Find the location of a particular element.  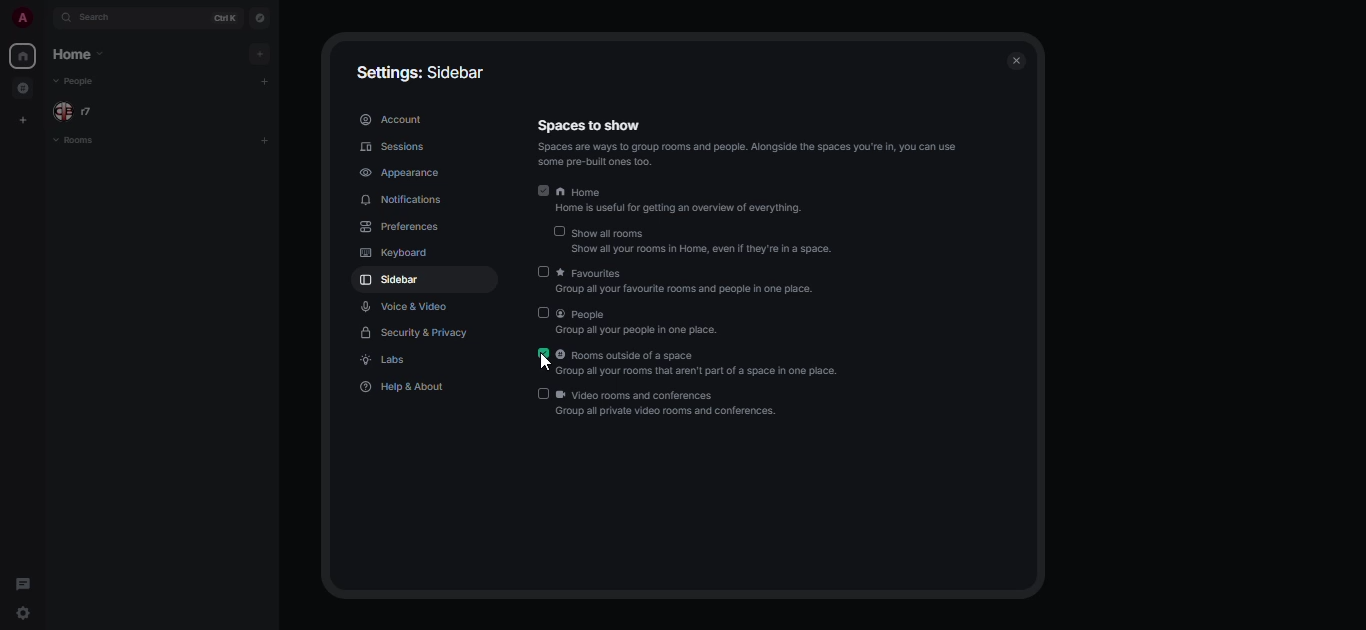

profile is located at coordinates (21, 19).